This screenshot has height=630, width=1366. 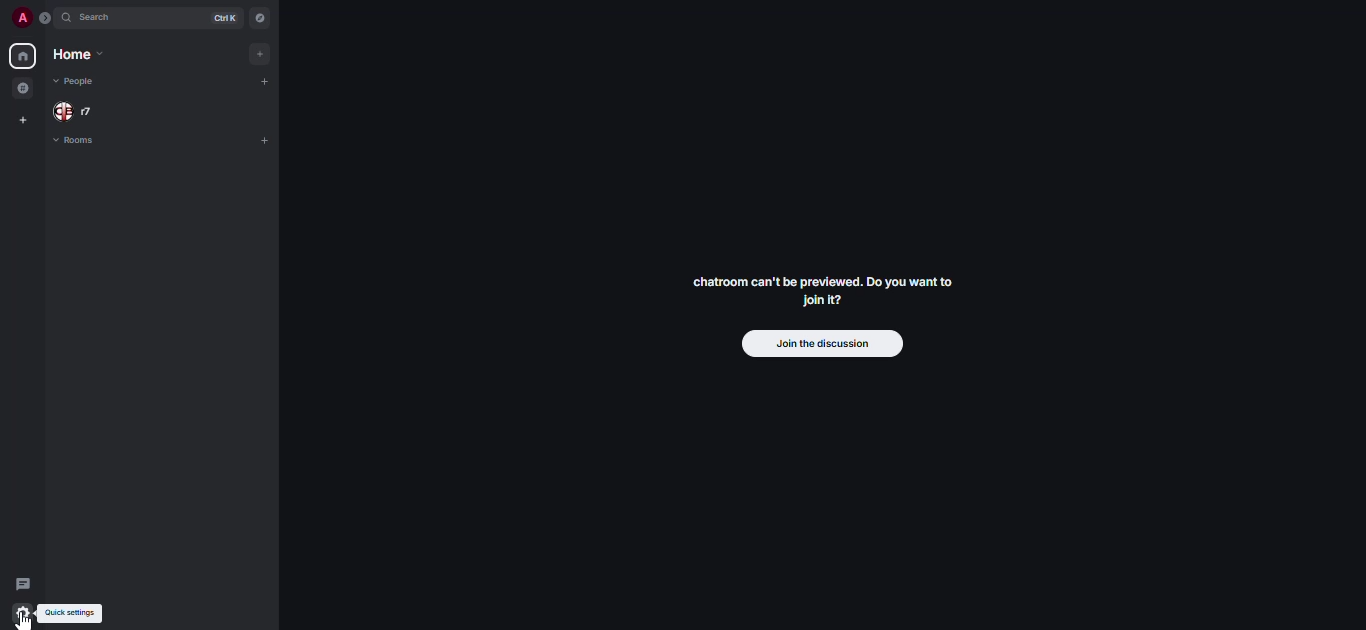 I want to click on home, so click(x=22, y=55).